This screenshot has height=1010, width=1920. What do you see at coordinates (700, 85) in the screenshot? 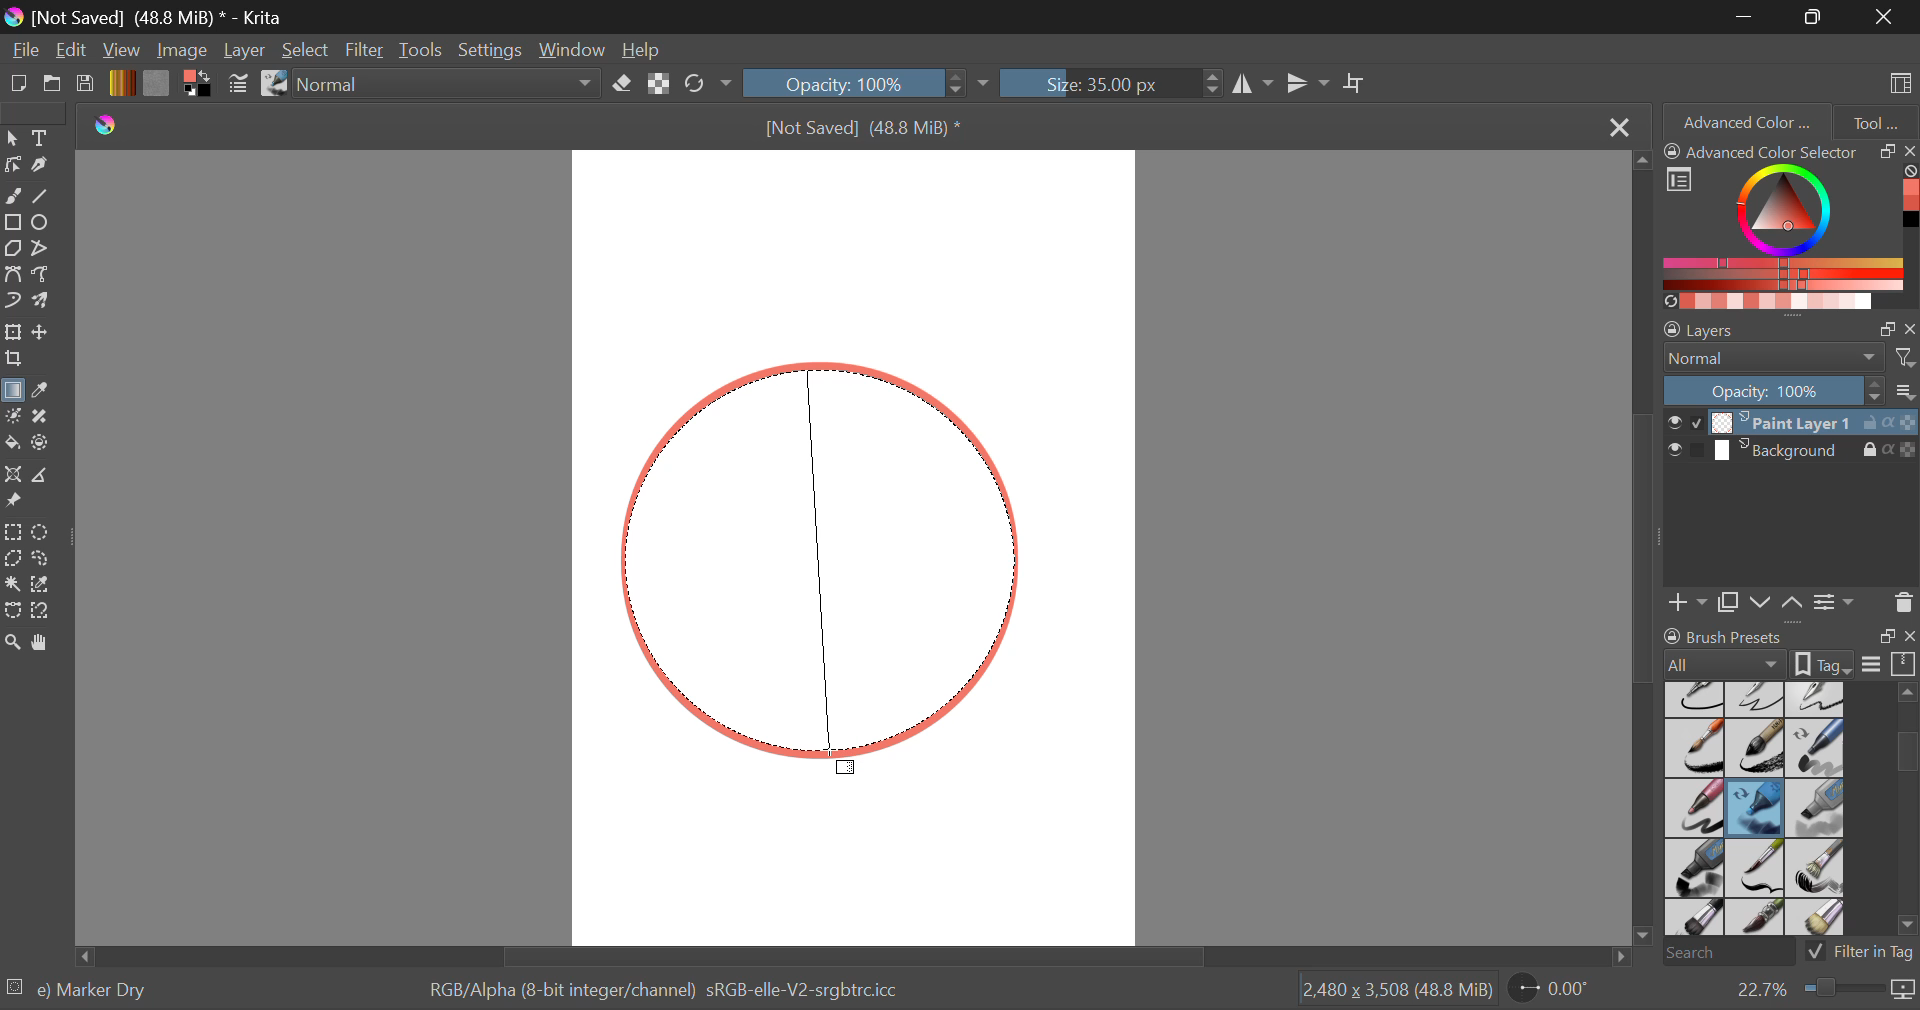
I see `Refresh` at bounding box center [700, 85].